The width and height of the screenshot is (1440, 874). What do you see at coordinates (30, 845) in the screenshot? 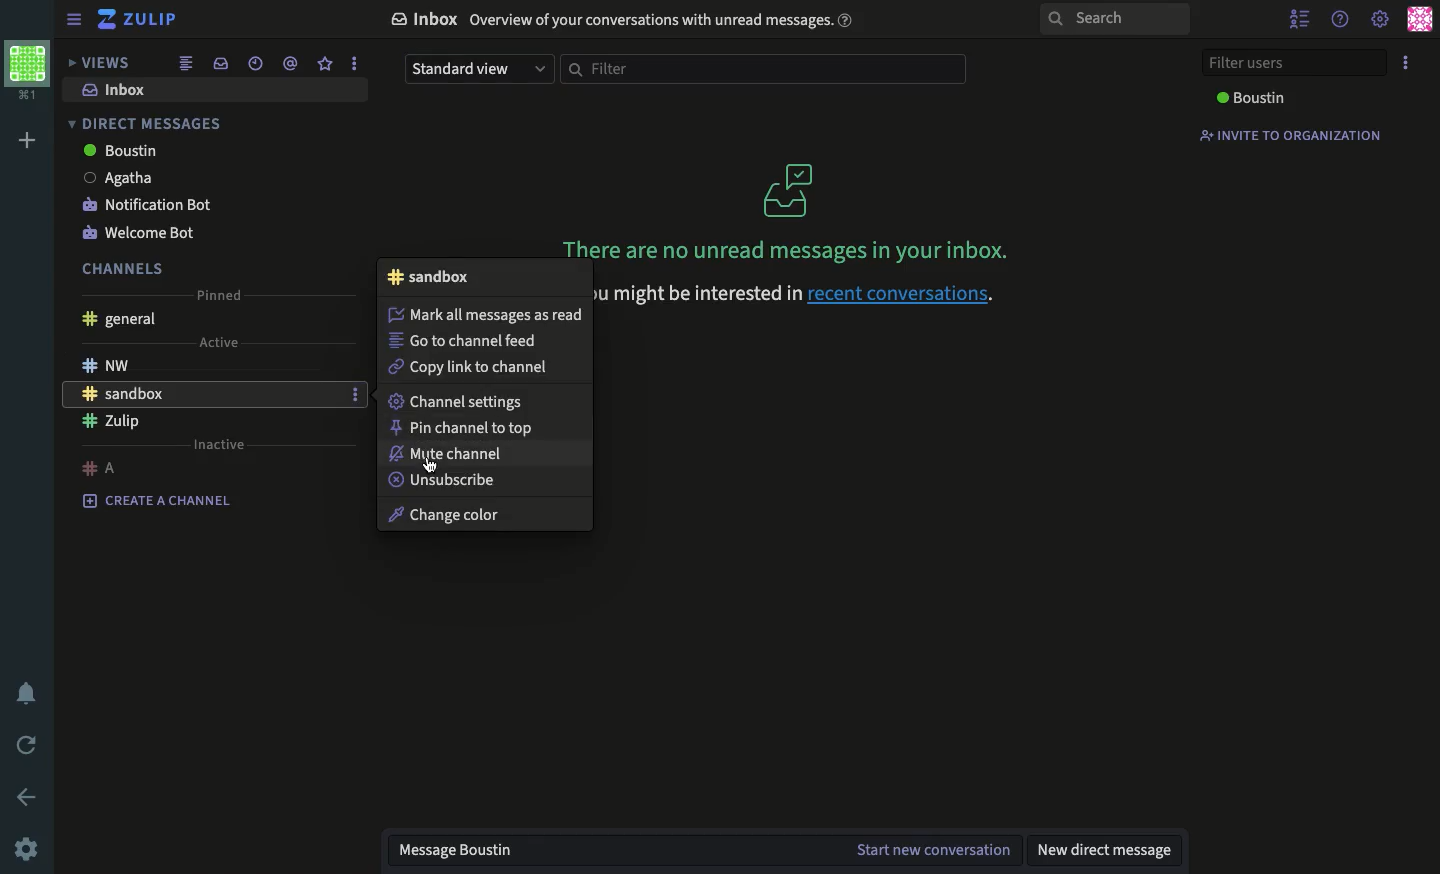
I see `settings` at bounding box center [30, 845].